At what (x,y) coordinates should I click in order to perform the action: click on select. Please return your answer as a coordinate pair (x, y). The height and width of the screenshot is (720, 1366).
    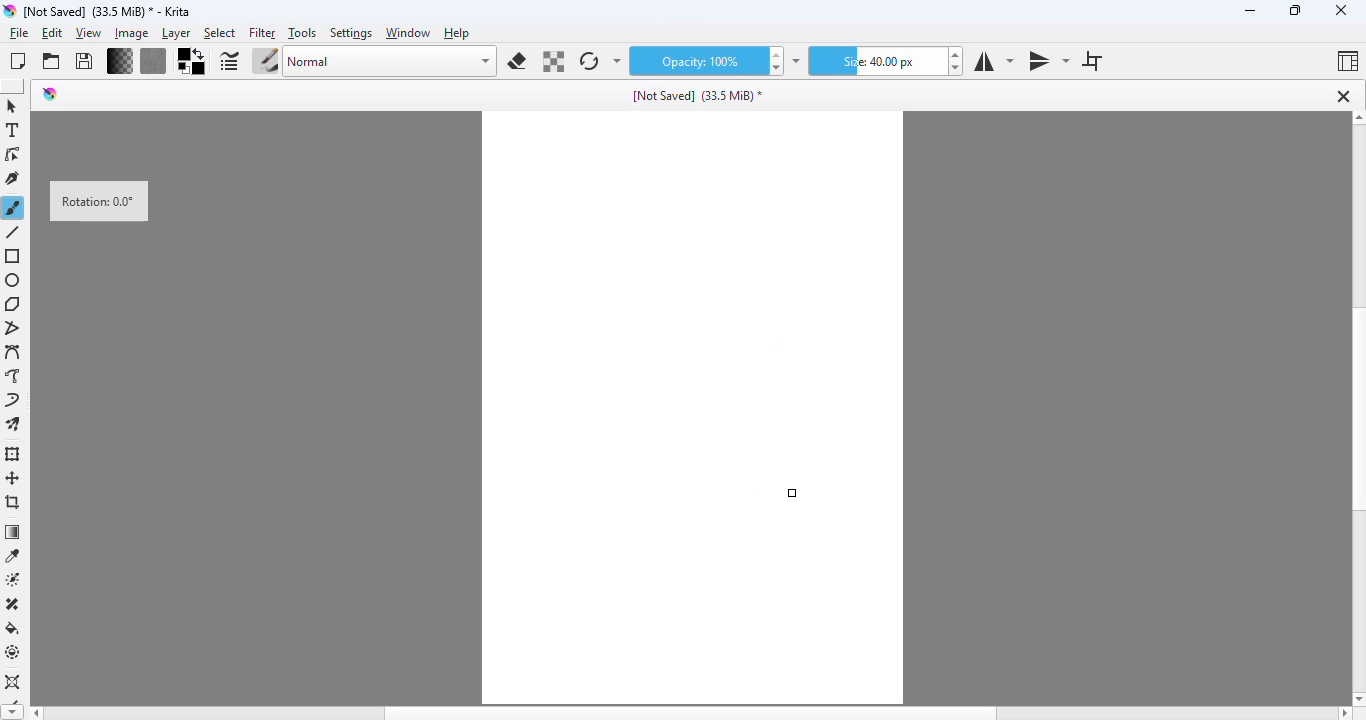
    Looking at the image, I should click on (221, 33).